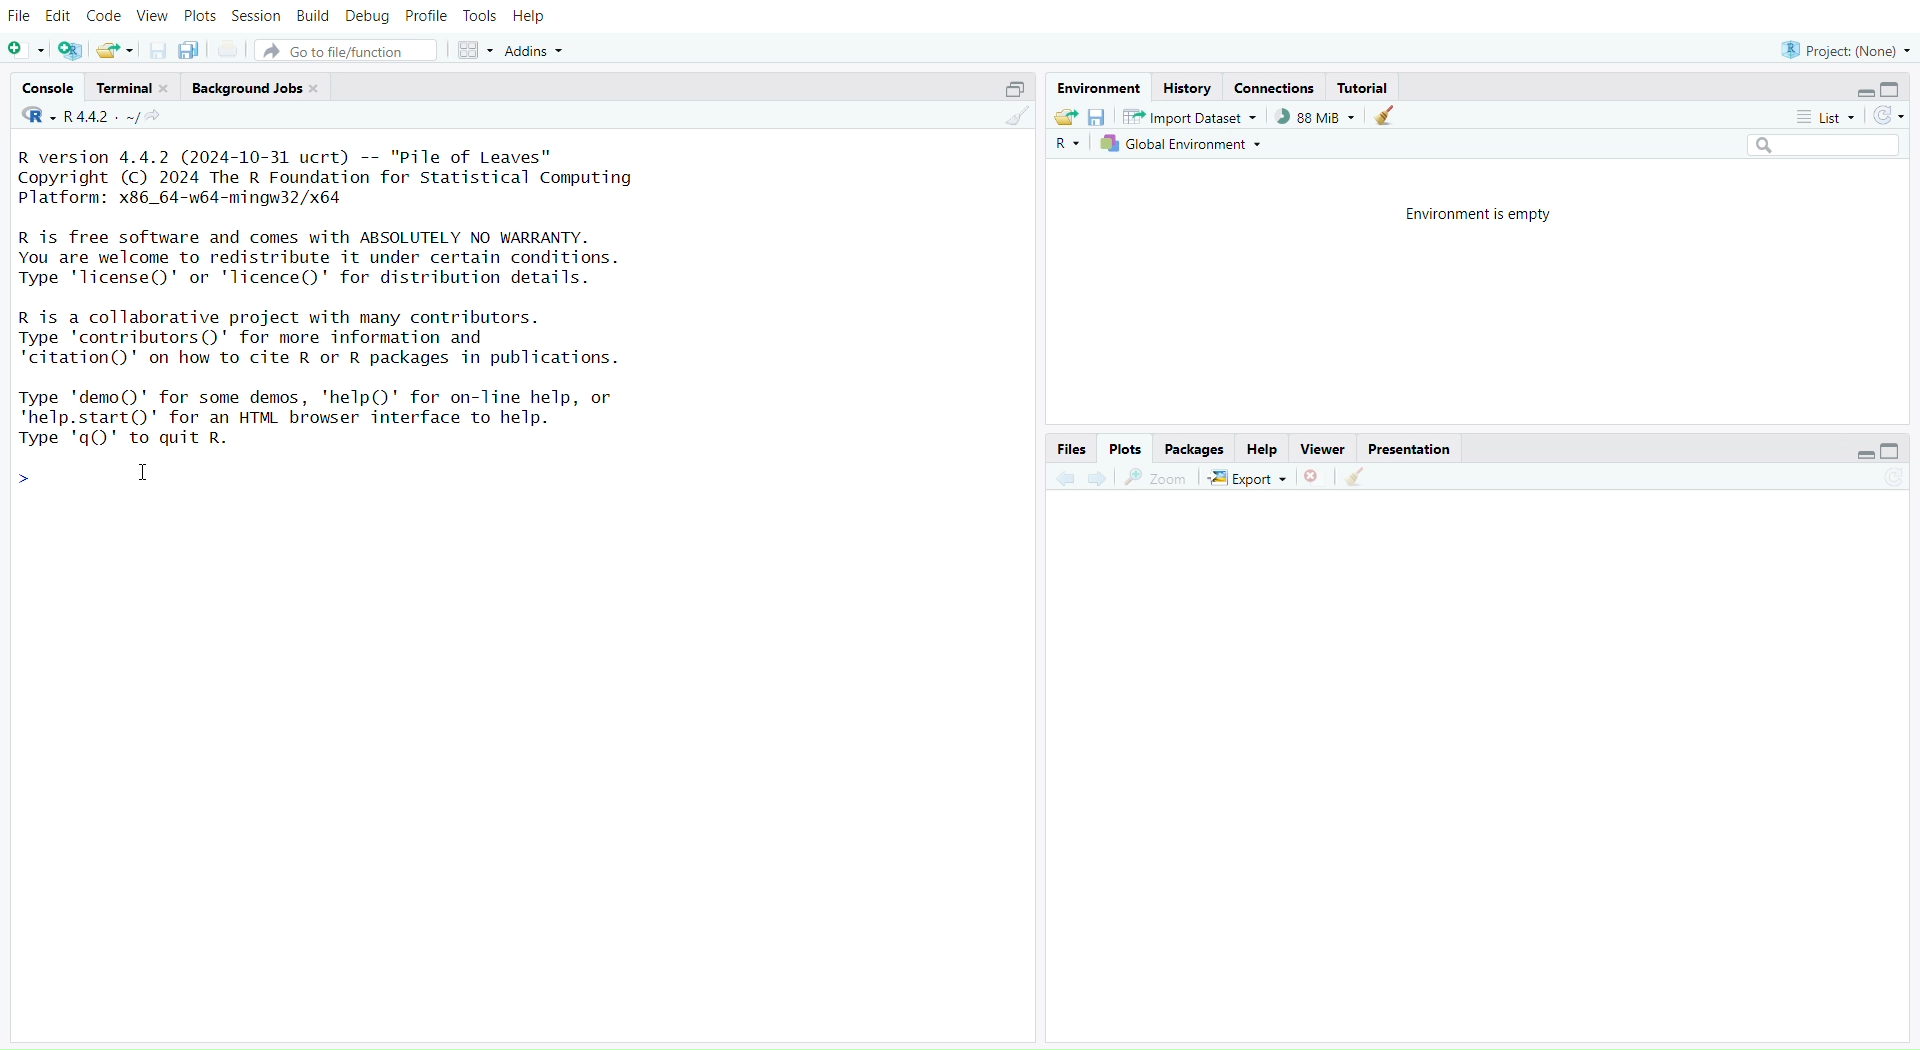 The height and width of the screenshot is (1050, 1920). What do you see at coordinates (347, 52) in the screenshot?
I see `go to file/function` at bounding box center [347, 52].